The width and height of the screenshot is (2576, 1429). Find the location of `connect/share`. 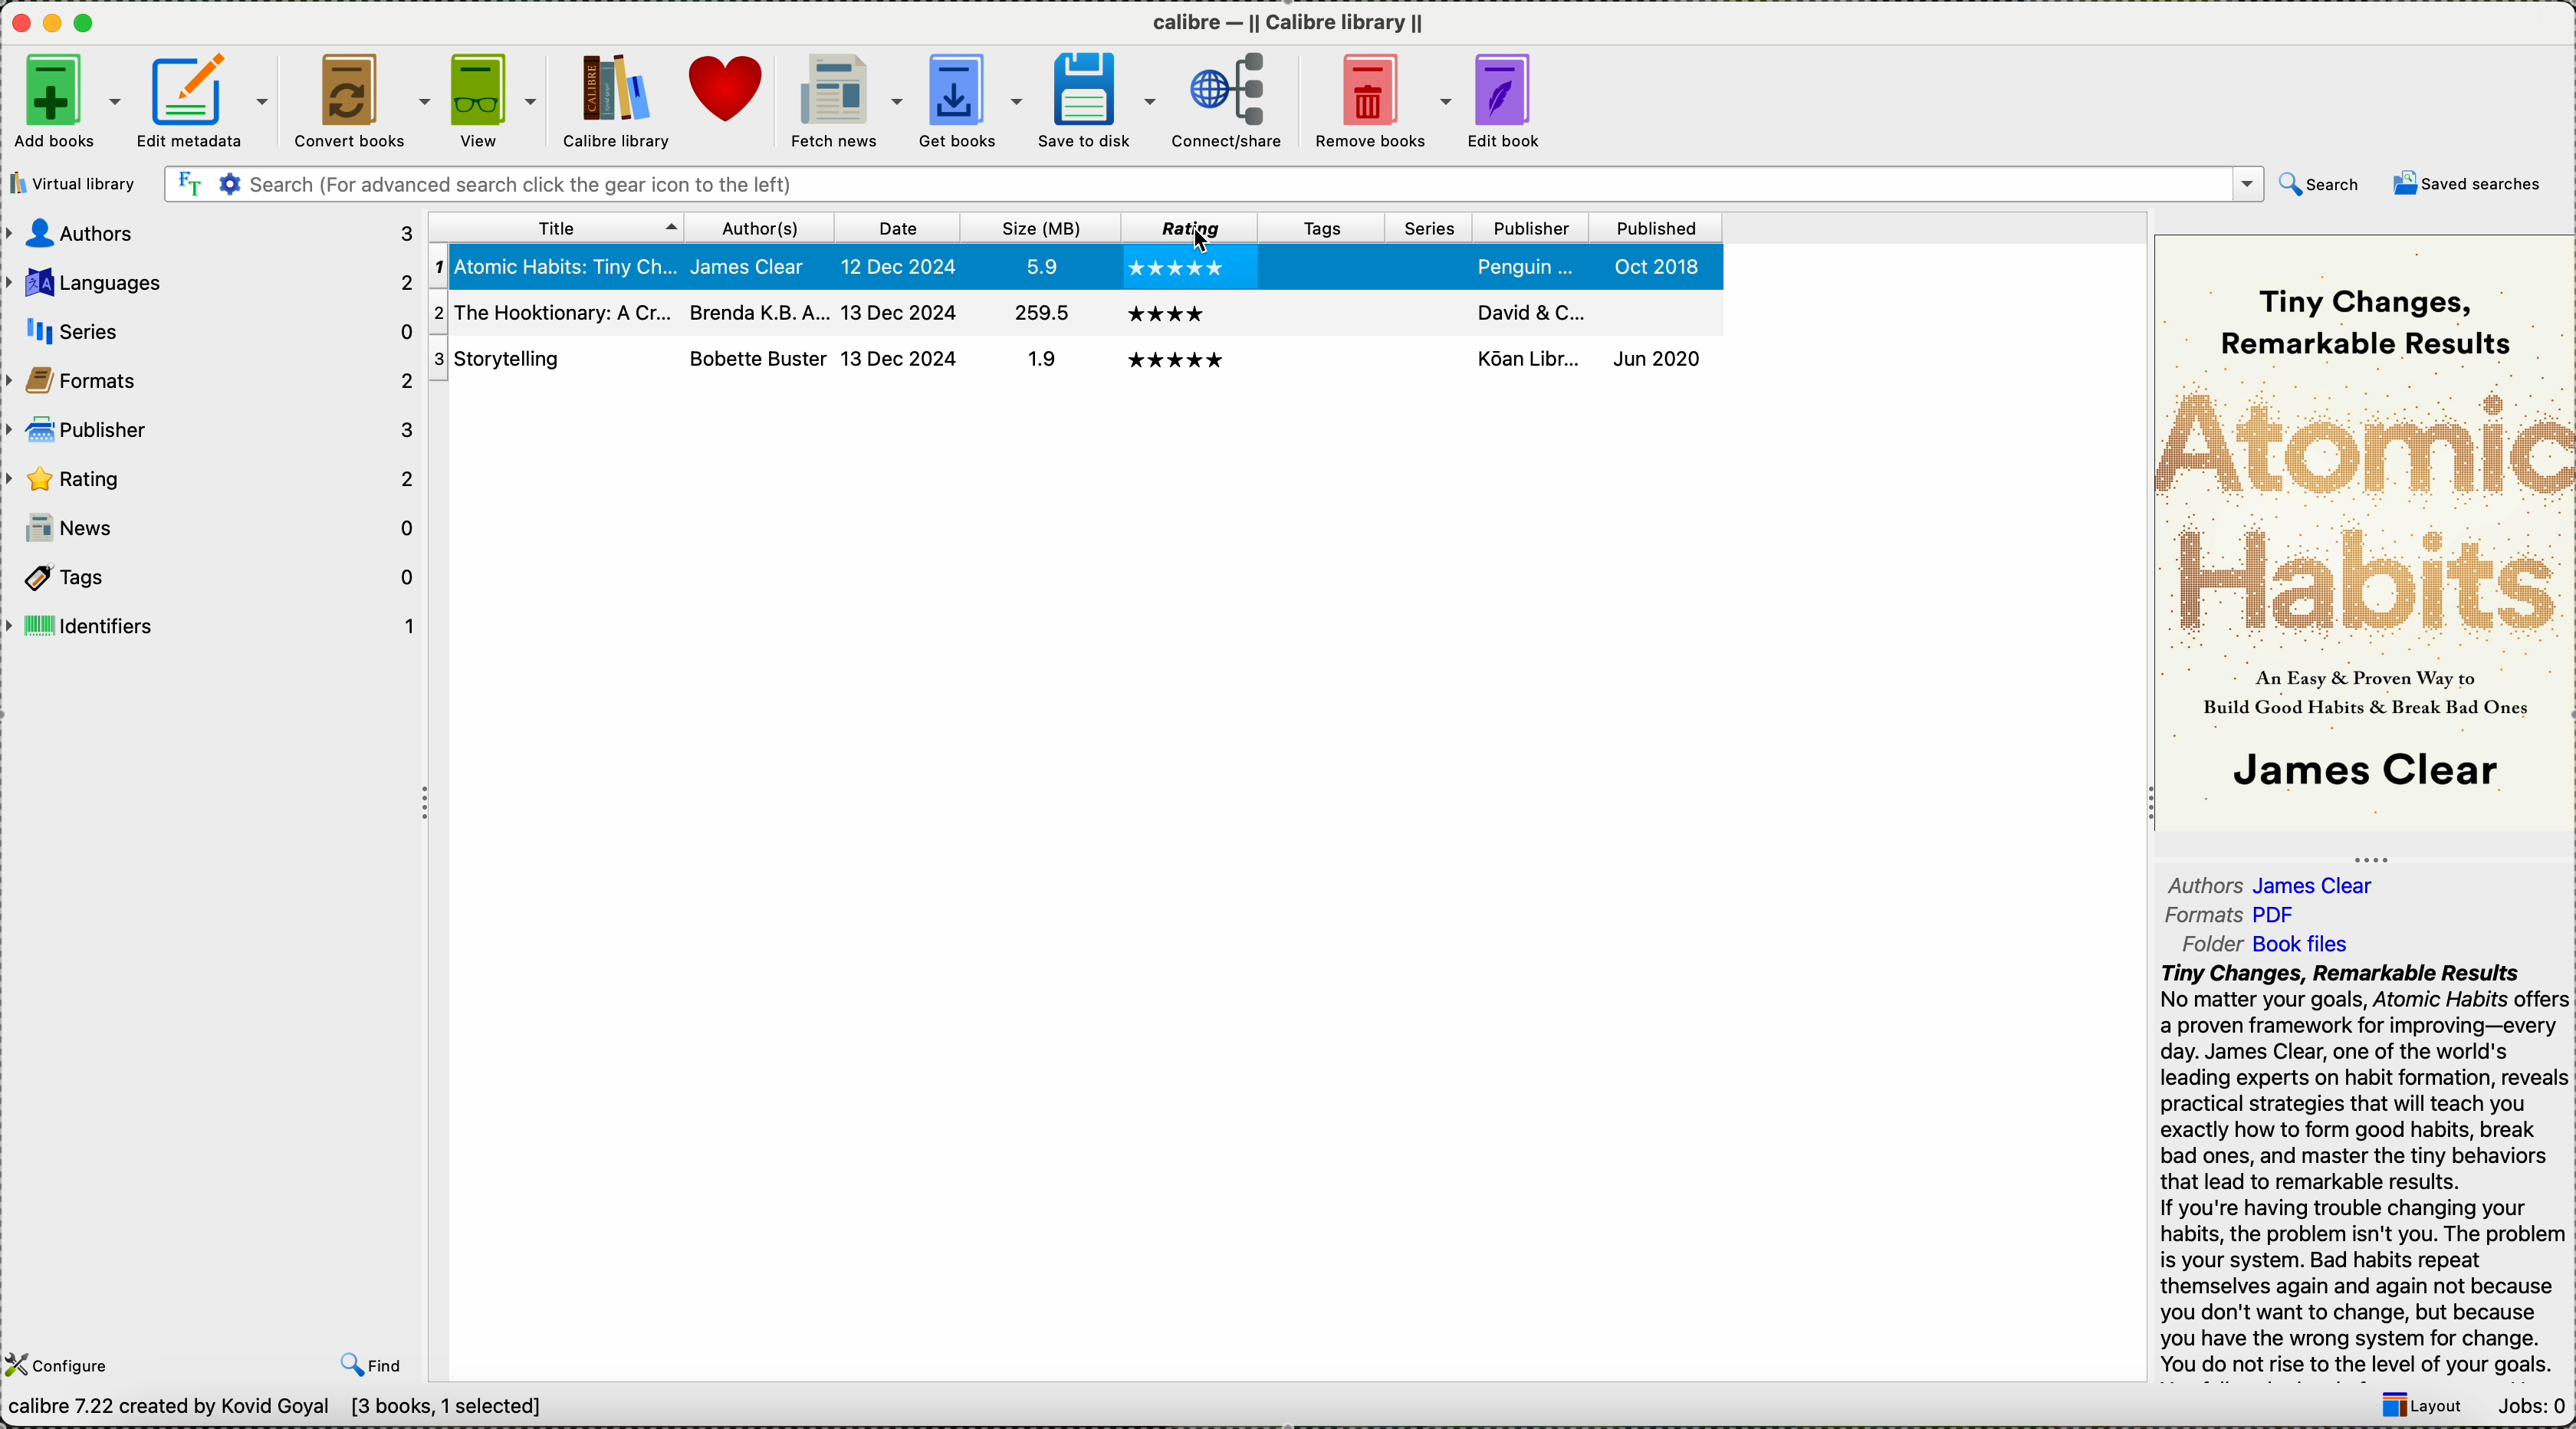

connect/share is located at coordinates (1230, 104).